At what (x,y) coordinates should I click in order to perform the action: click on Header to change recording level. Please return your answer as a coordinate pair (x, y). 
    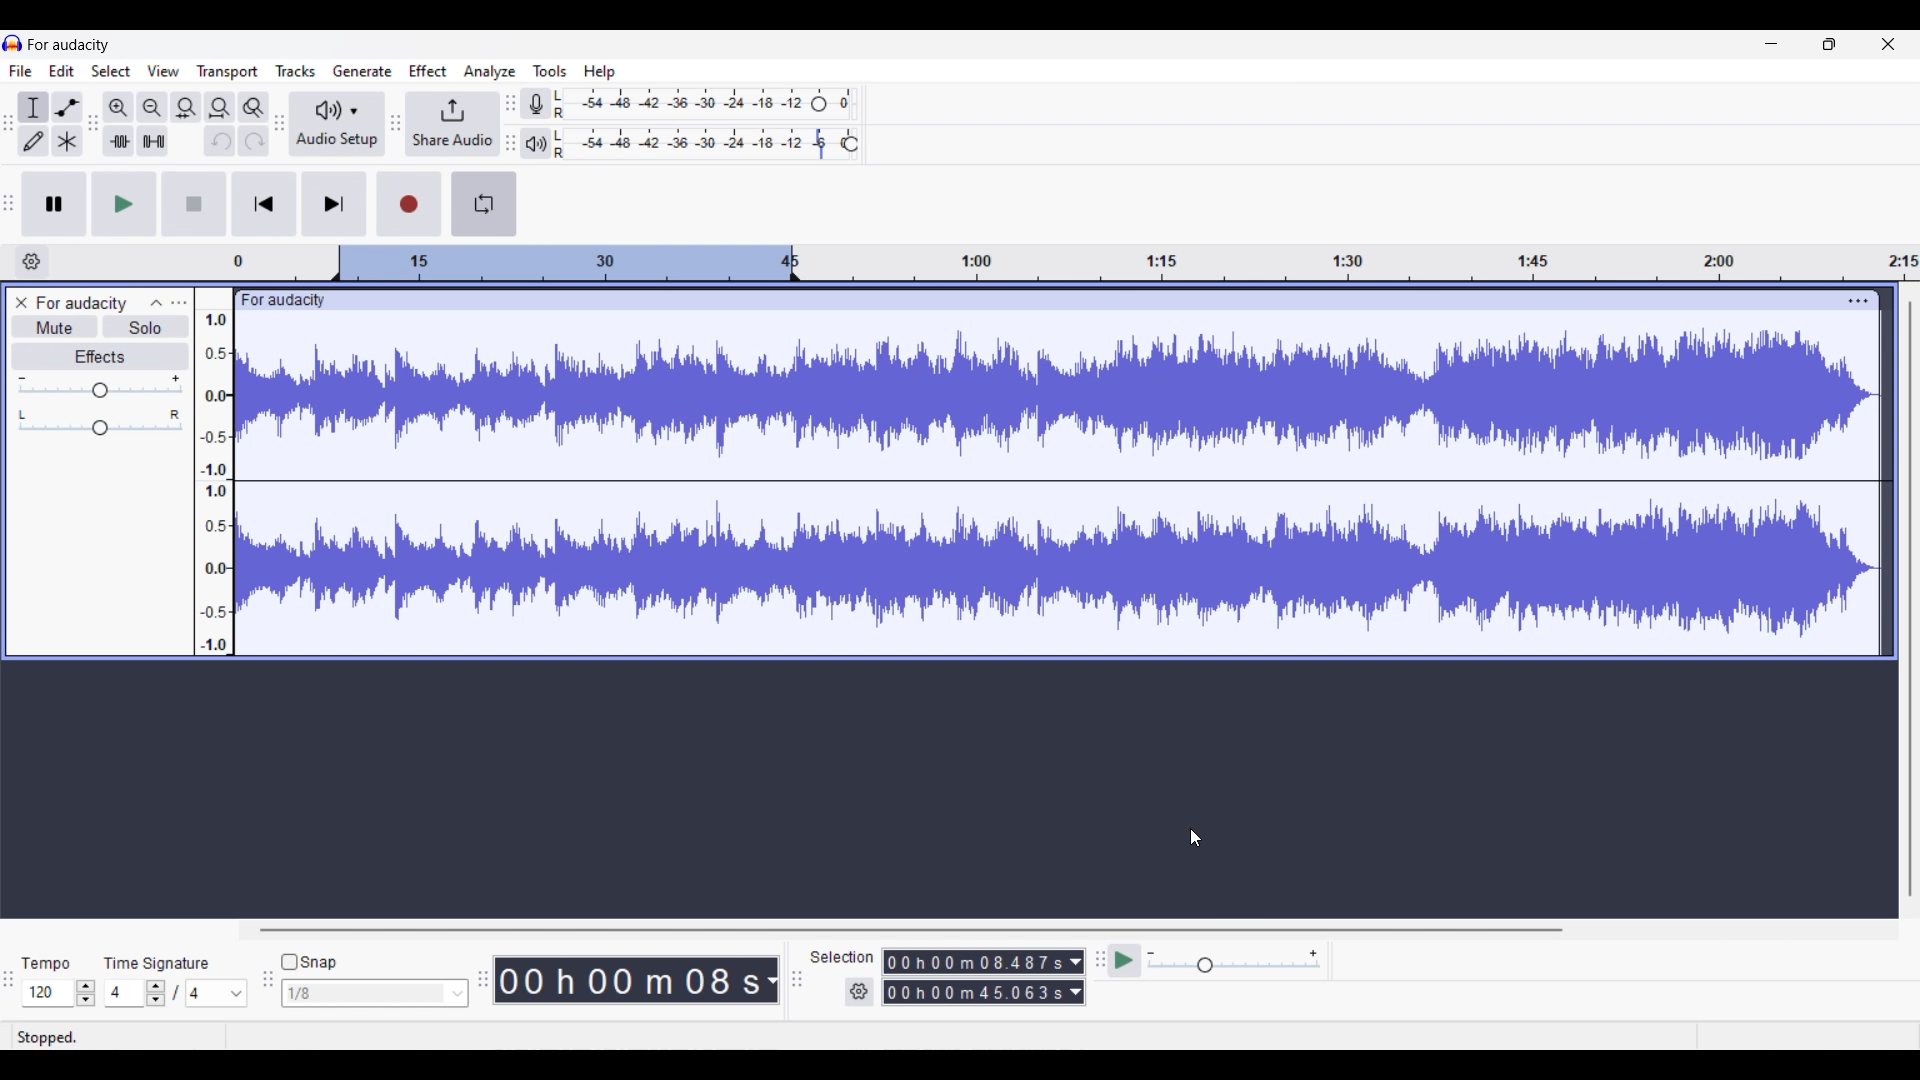
    Looking at the image, I should click on (819, 104).